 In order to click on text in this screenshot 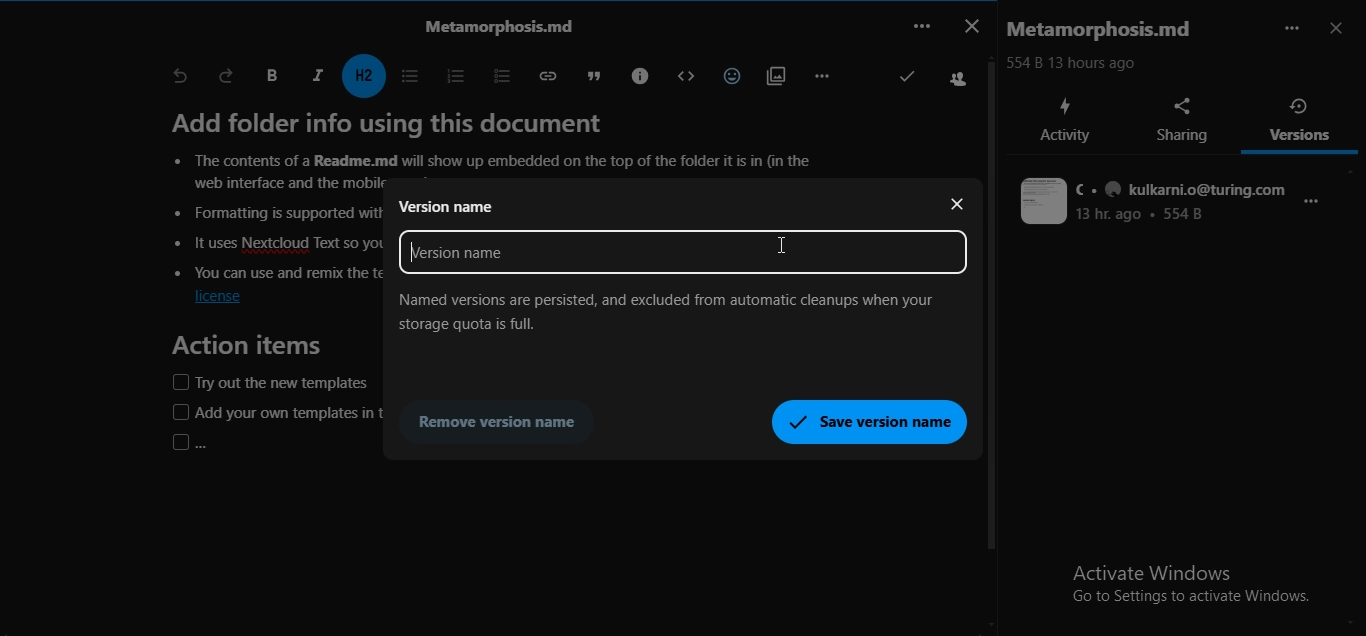, I will do `click(456, 249)`.